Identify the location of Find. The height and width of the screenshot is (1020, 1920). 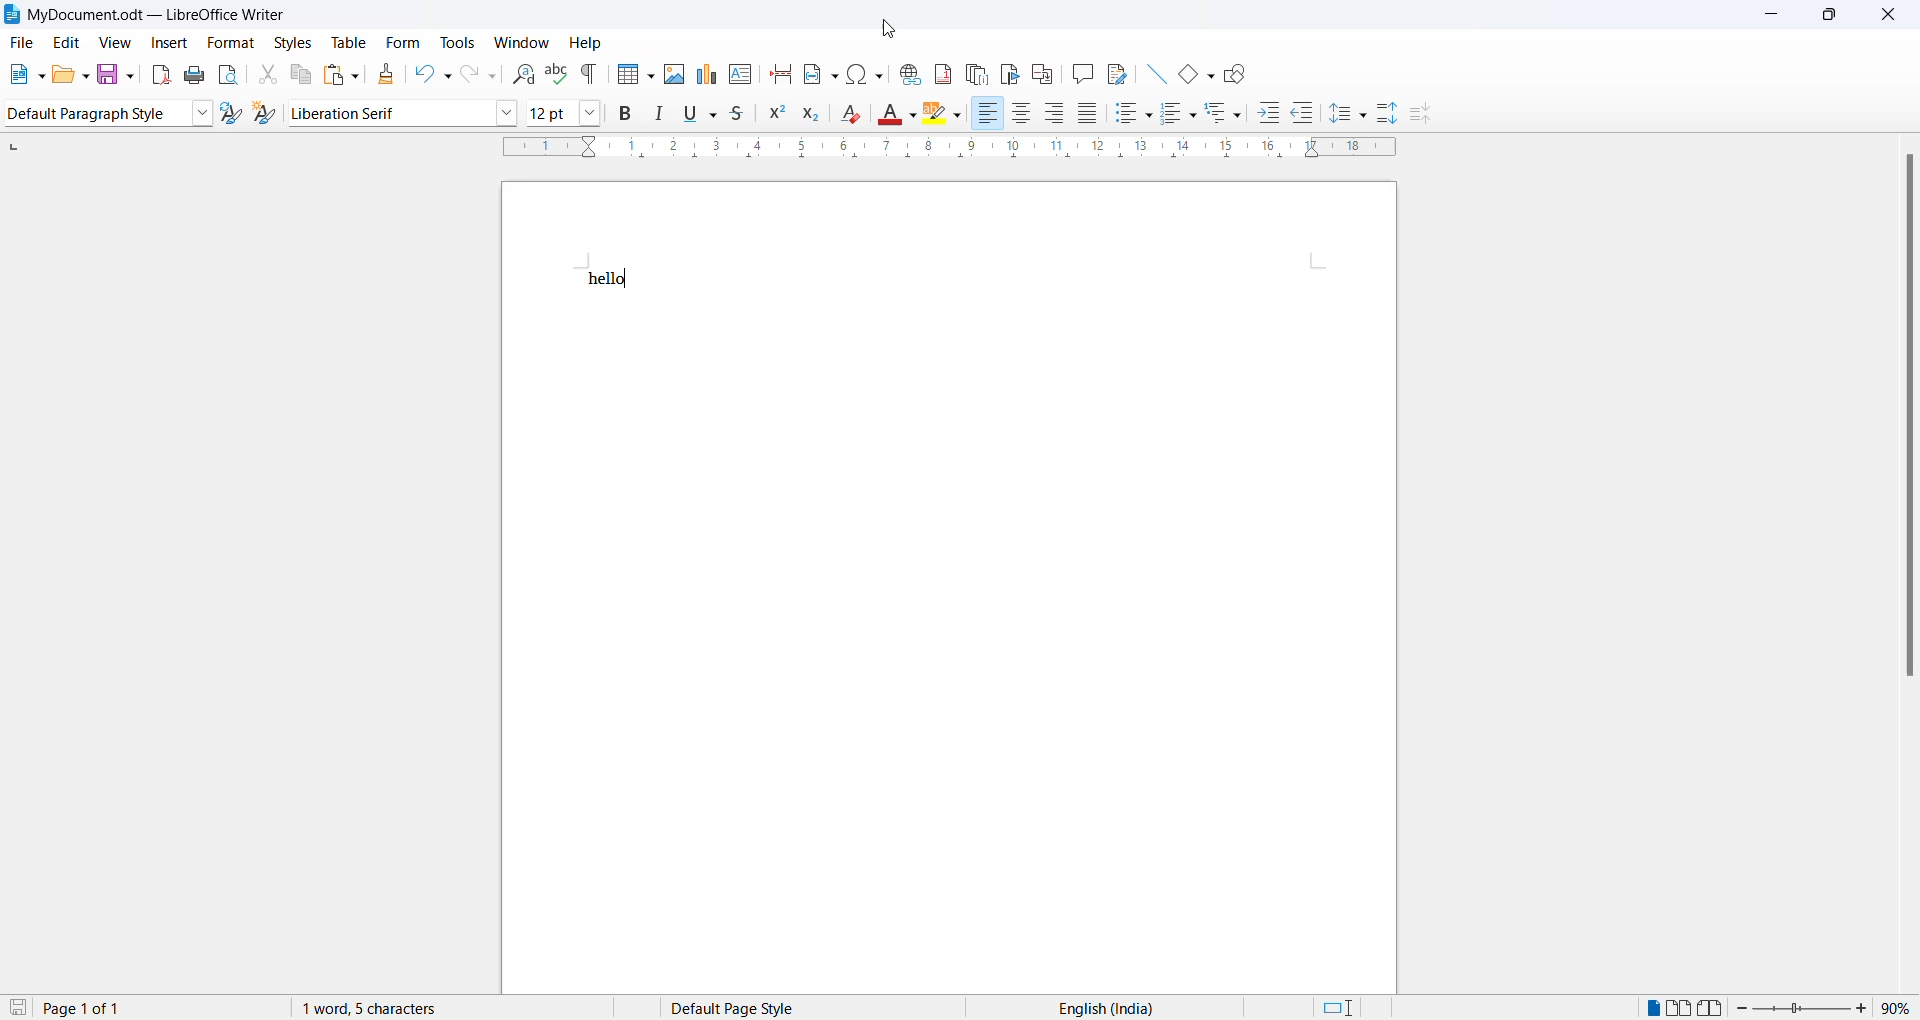
(518, 76).